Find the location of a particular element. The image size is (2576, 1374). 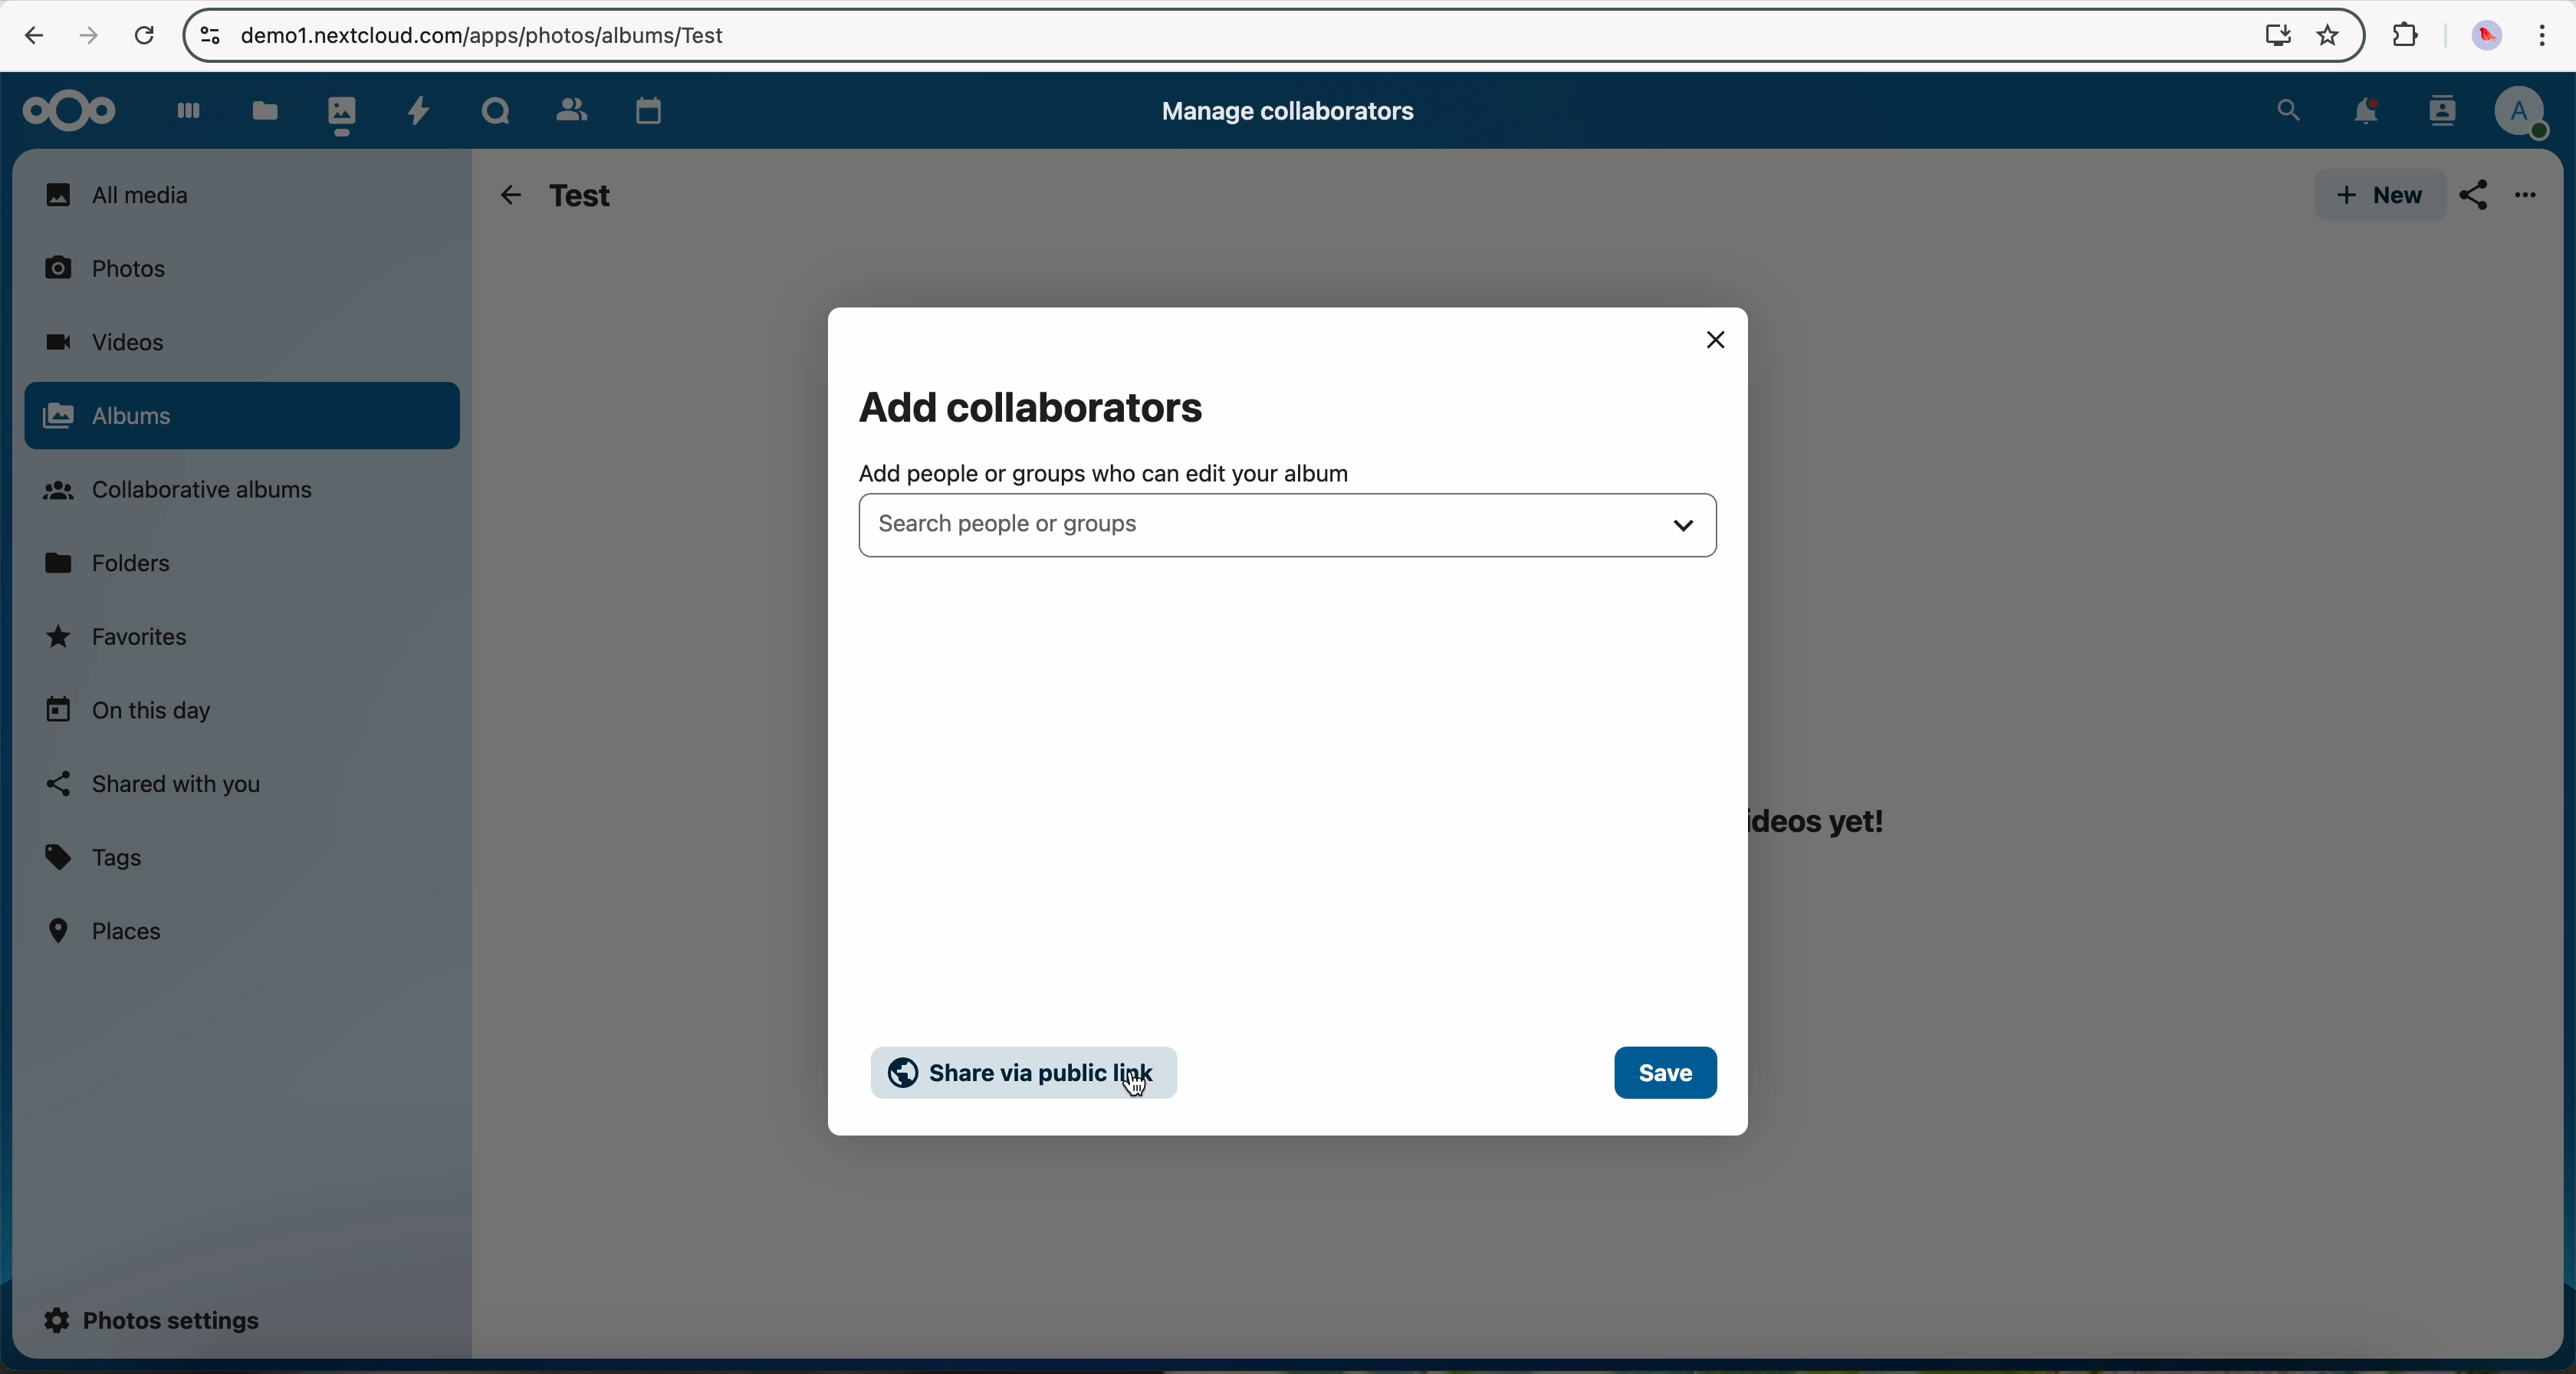

Talk is located at coordinates (495, 108).